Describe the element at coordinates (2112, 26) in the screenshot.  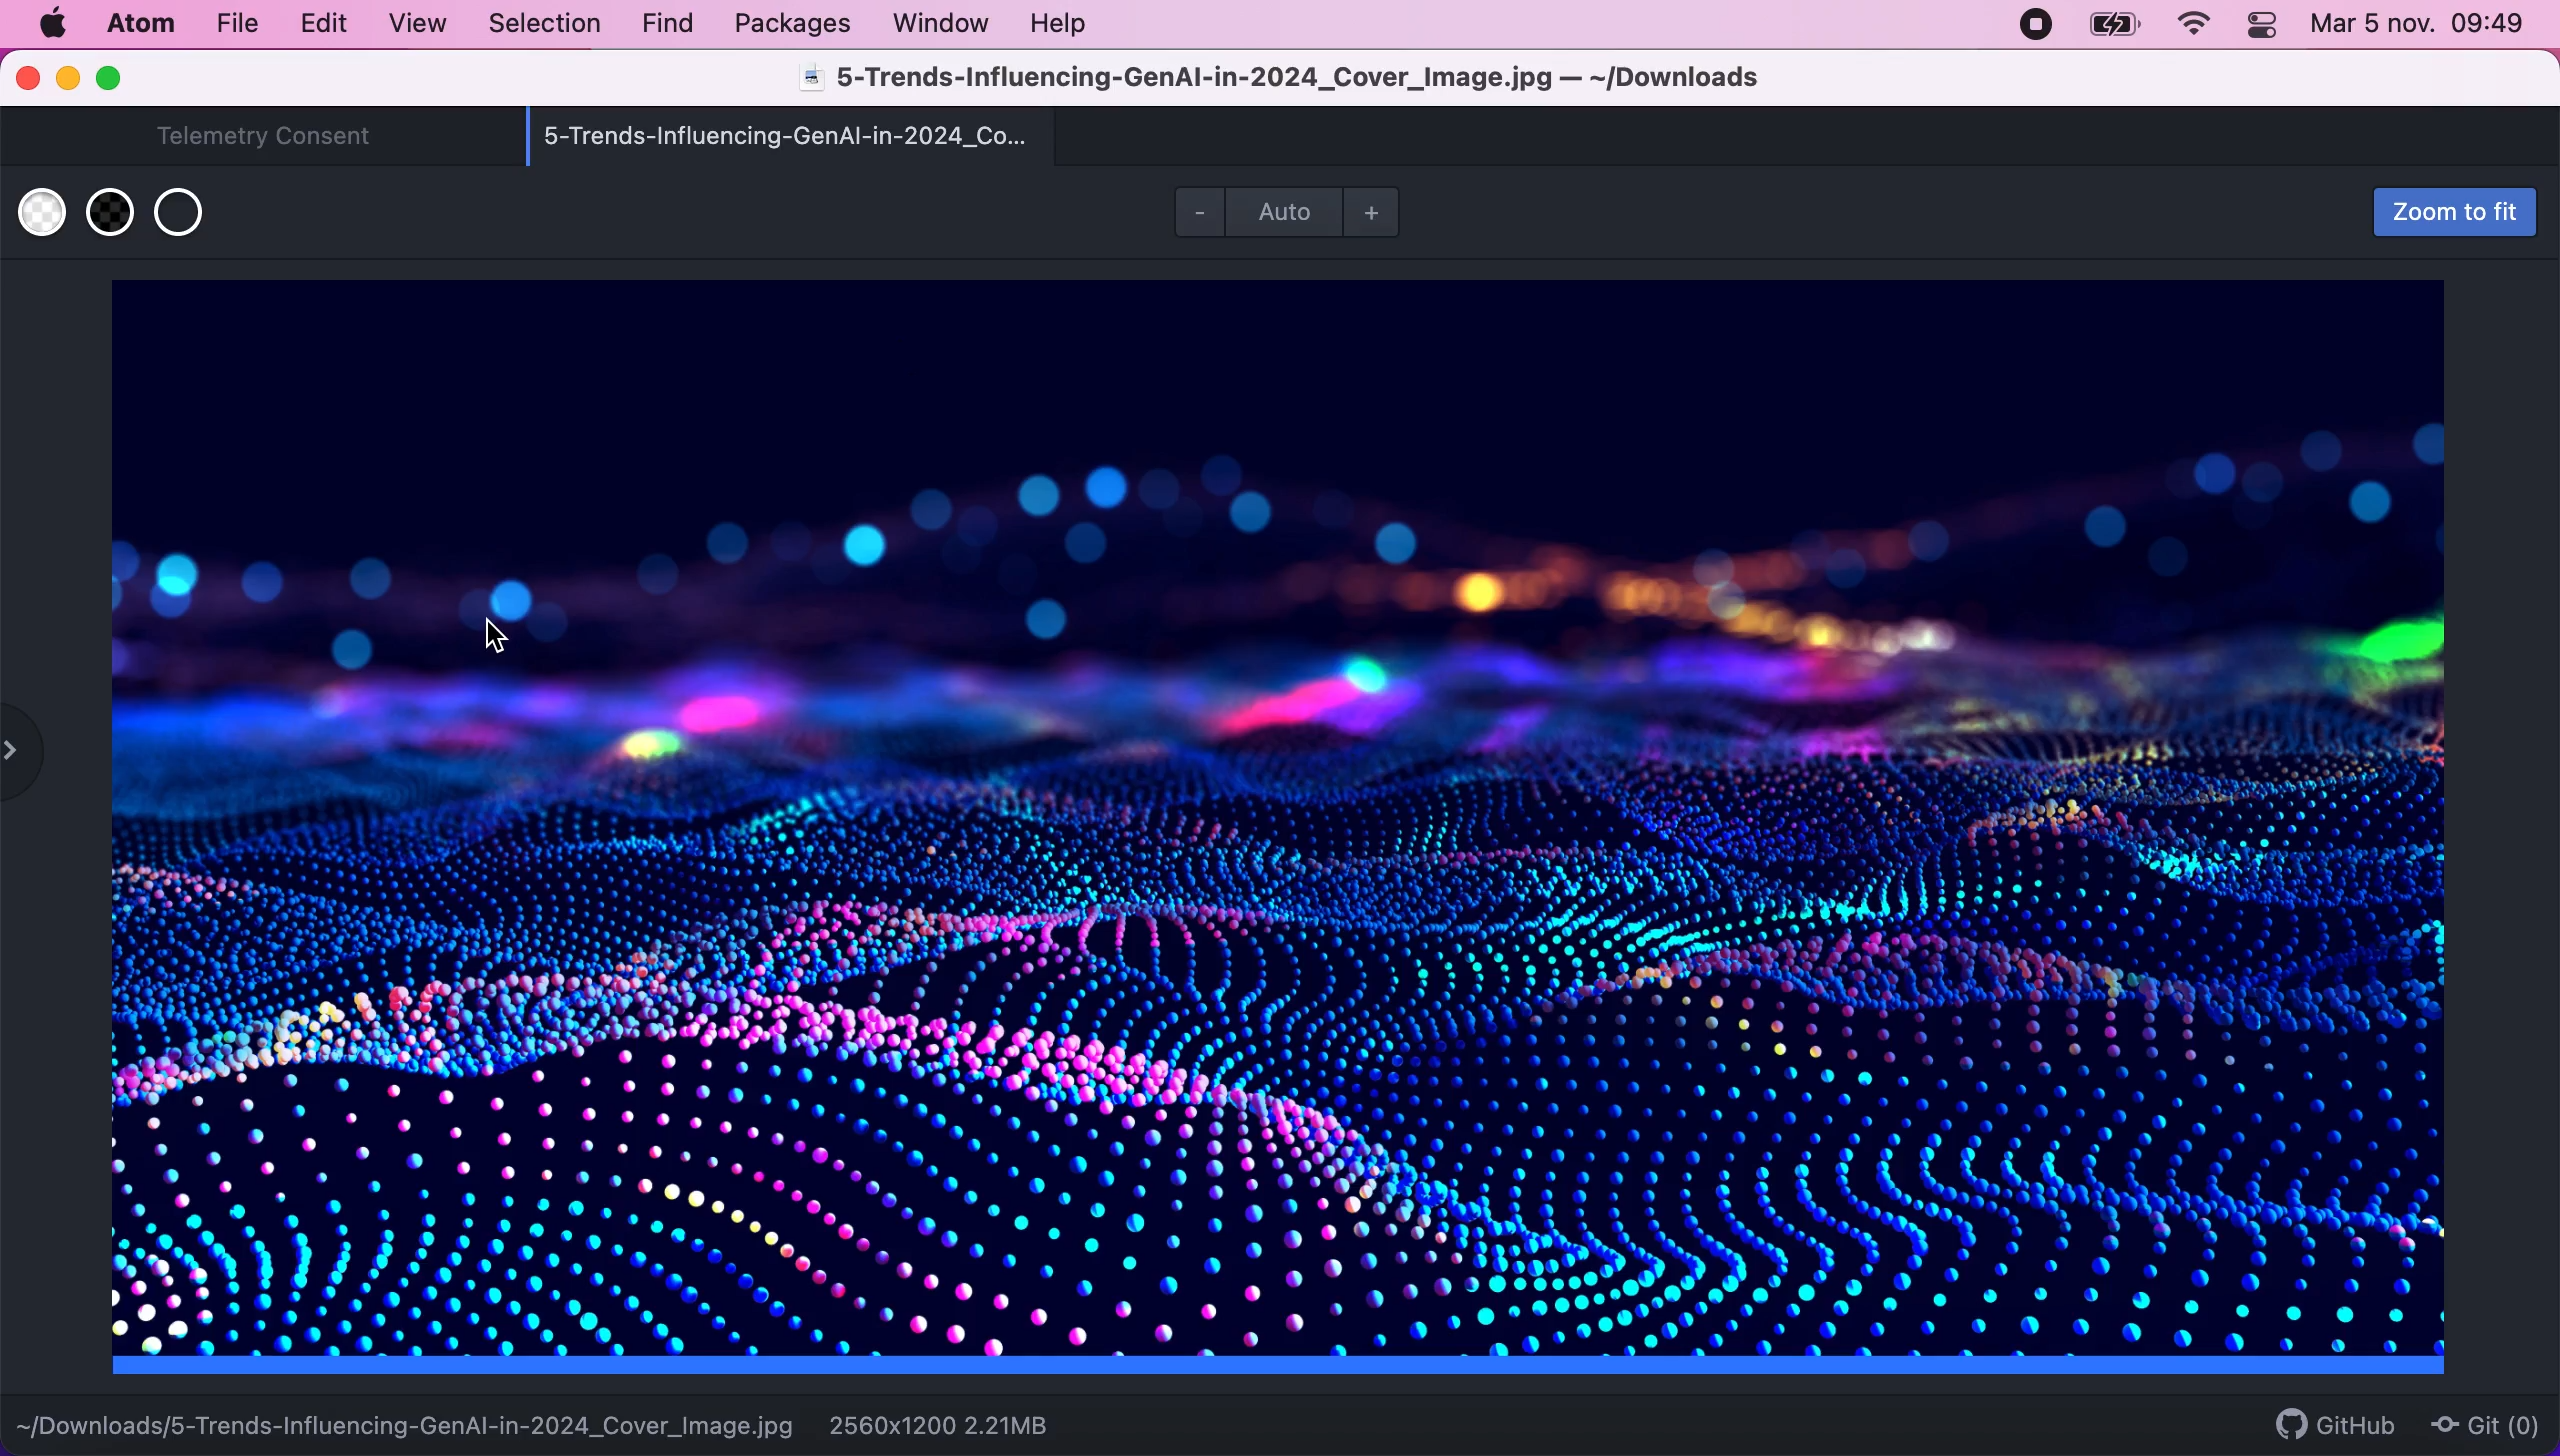
I see `battery` at that location.